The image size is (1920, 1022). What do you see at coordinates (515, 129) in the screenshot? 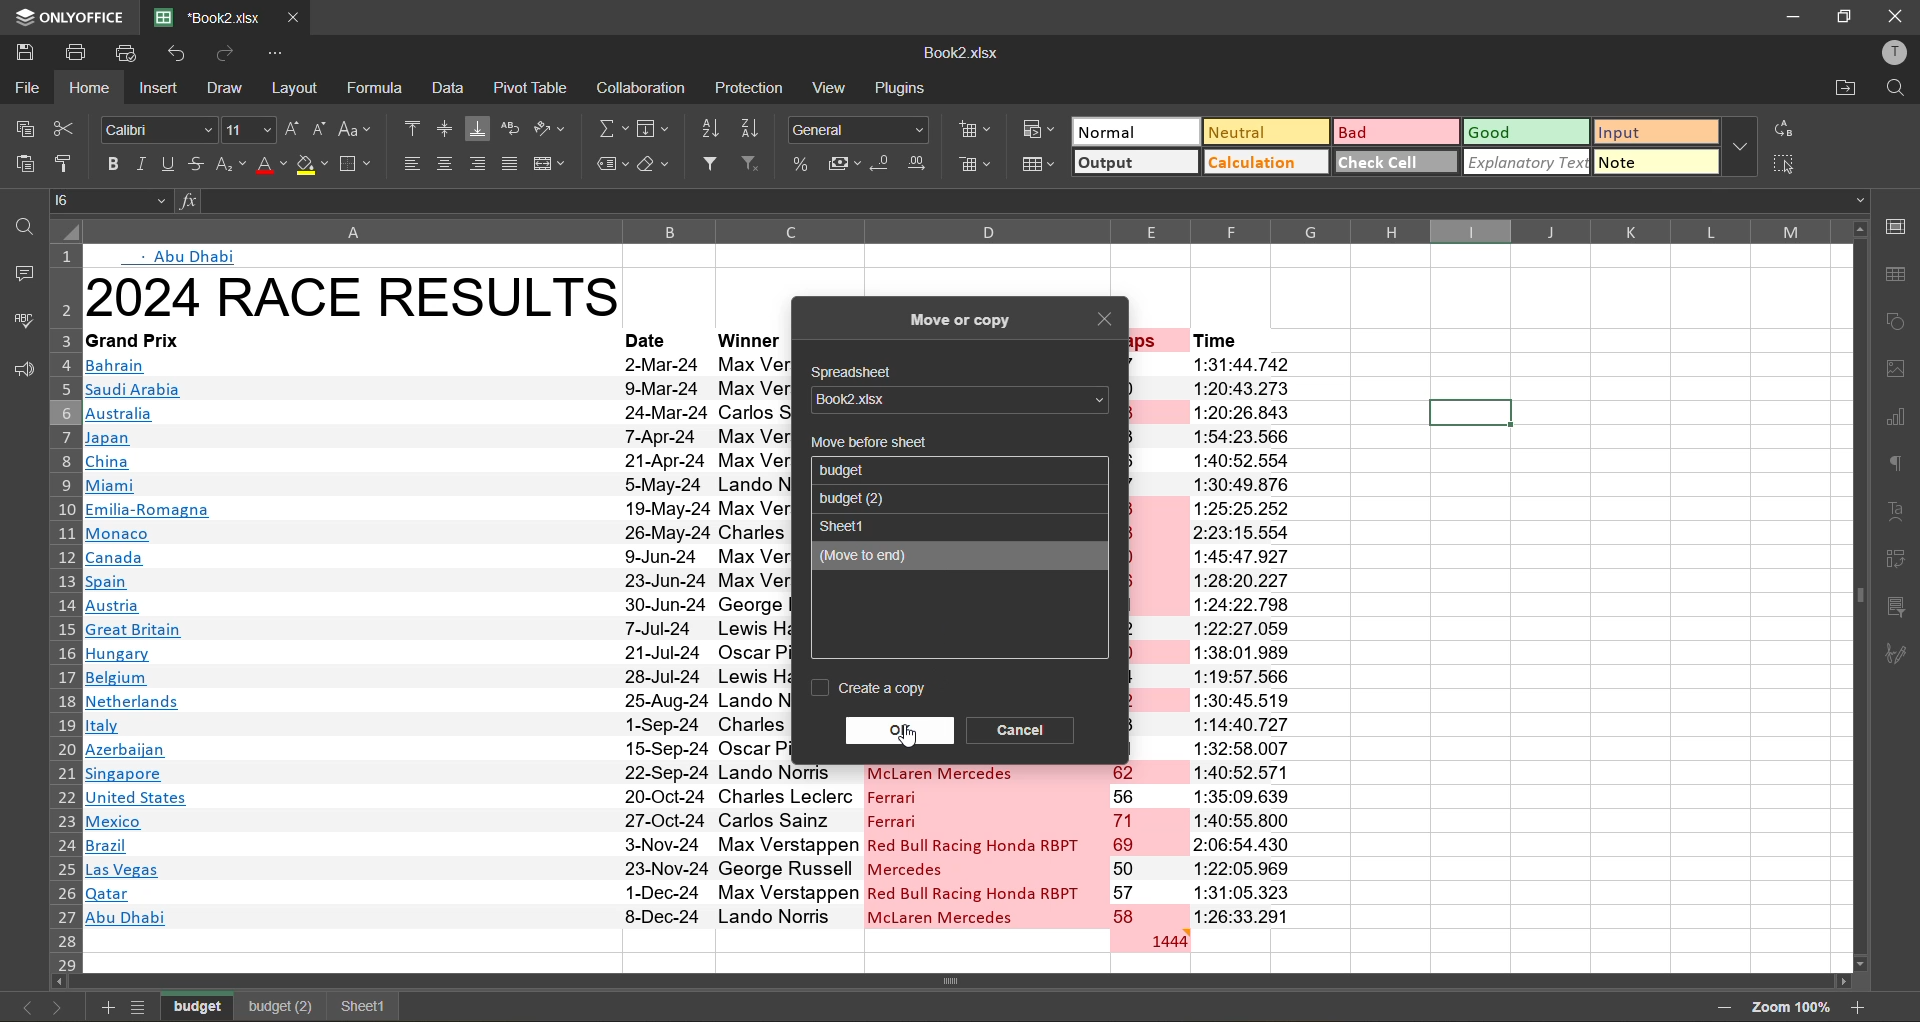
I see `wrap text` at bounding box center [515, 129].